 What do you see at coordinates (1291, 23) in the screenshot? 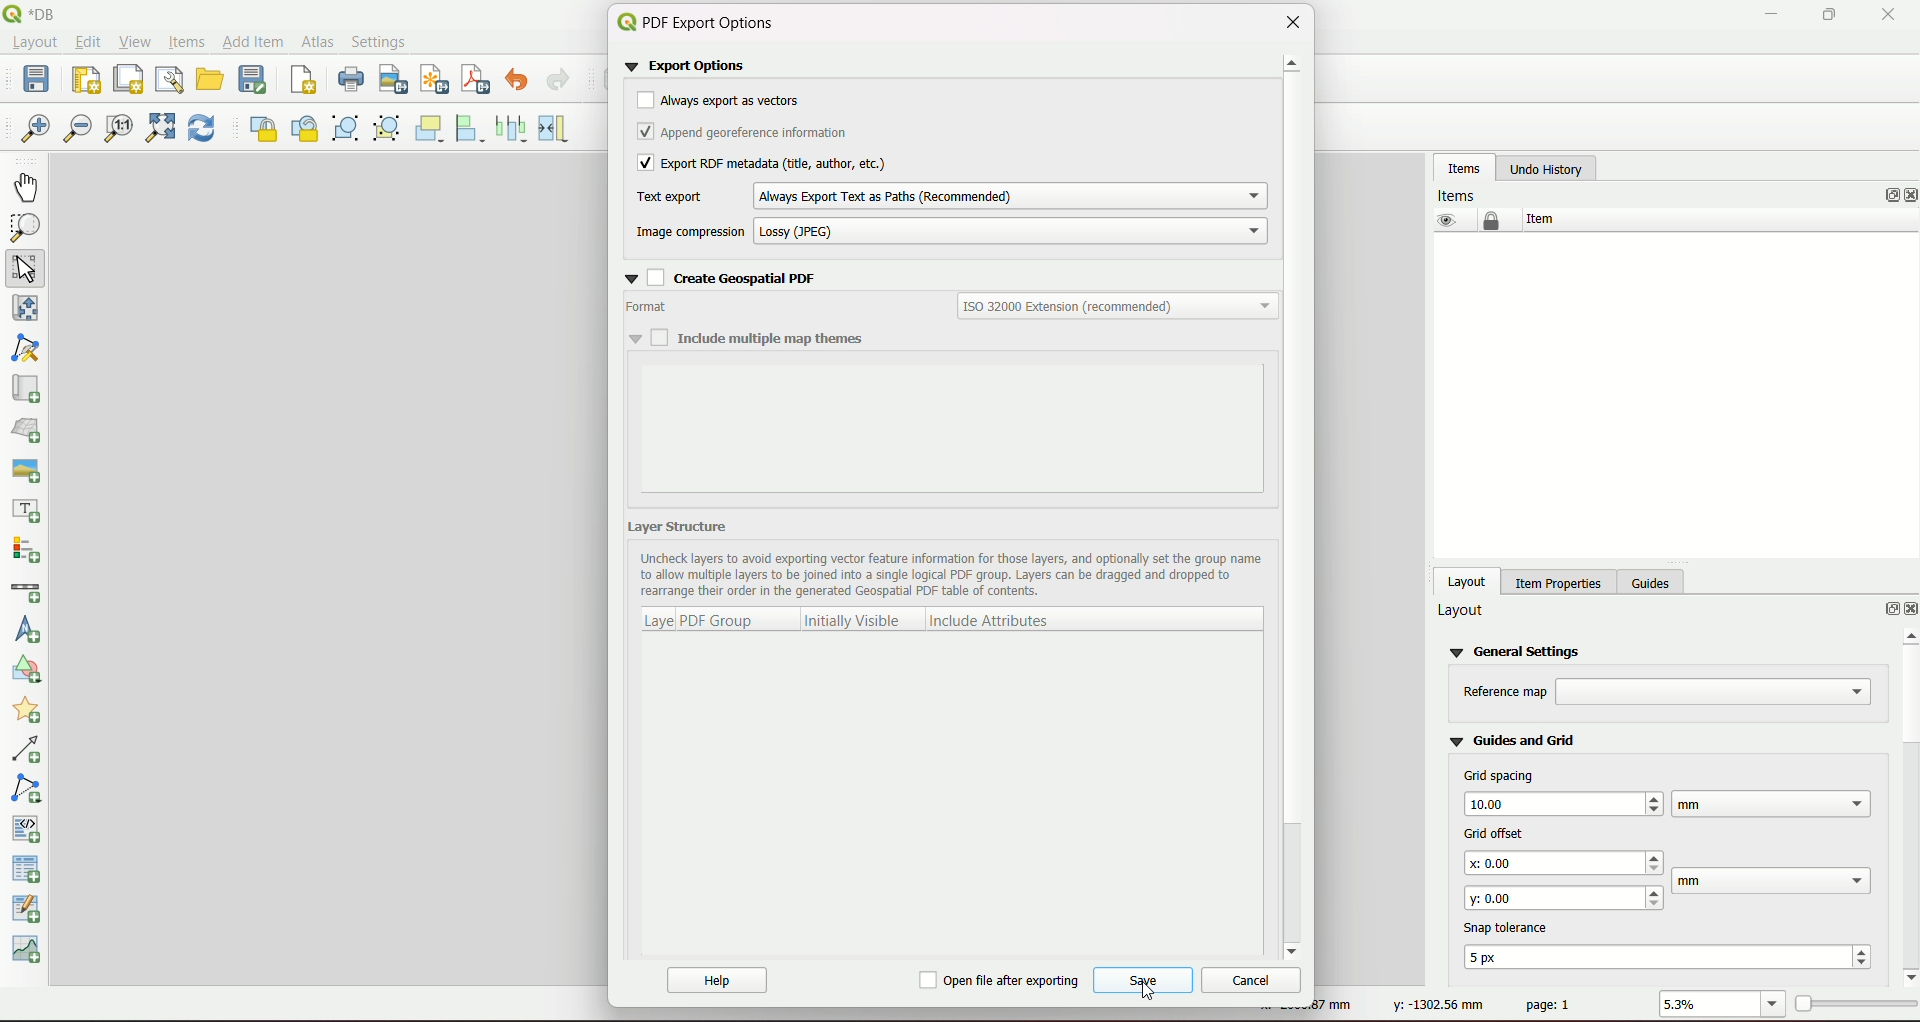
I see `close` at bounding box center [1291, 23].